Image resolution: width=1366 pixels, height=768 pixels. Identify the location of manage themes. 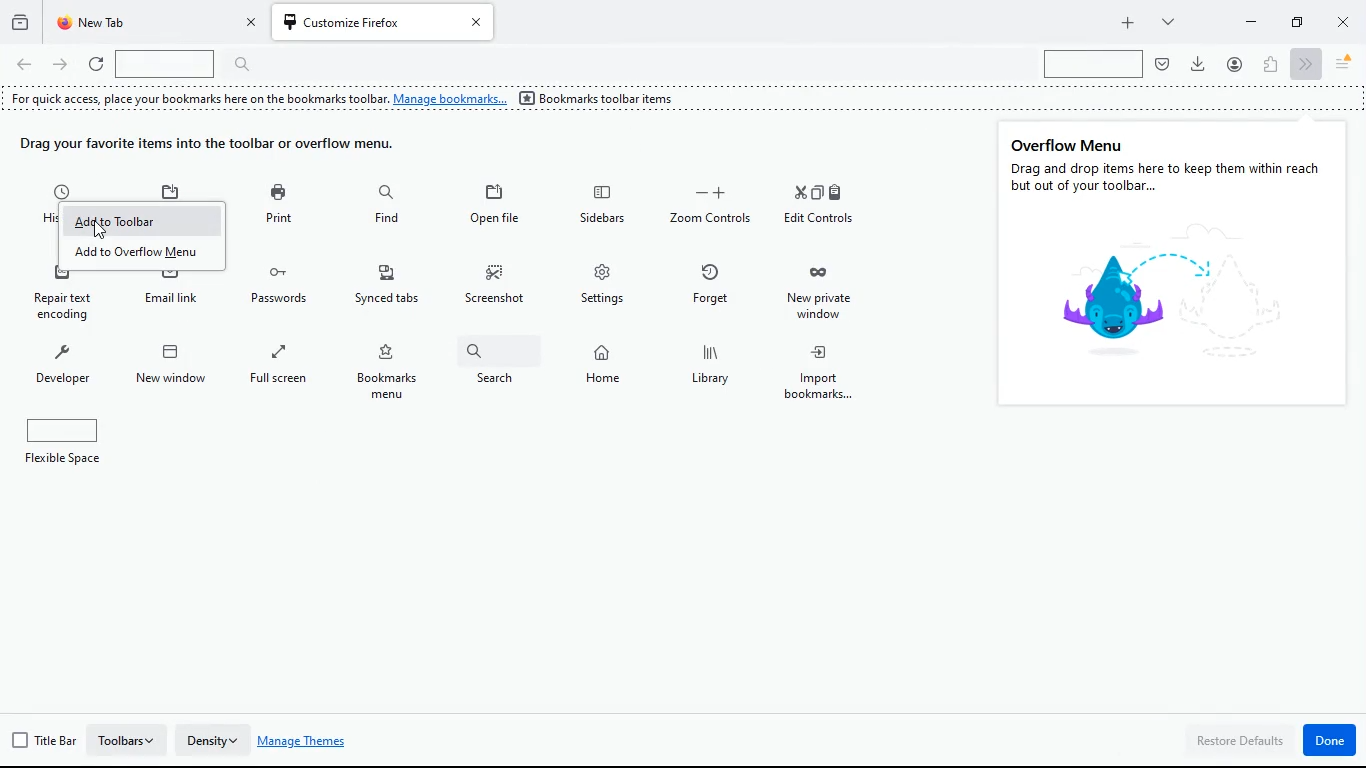
(309, 742).